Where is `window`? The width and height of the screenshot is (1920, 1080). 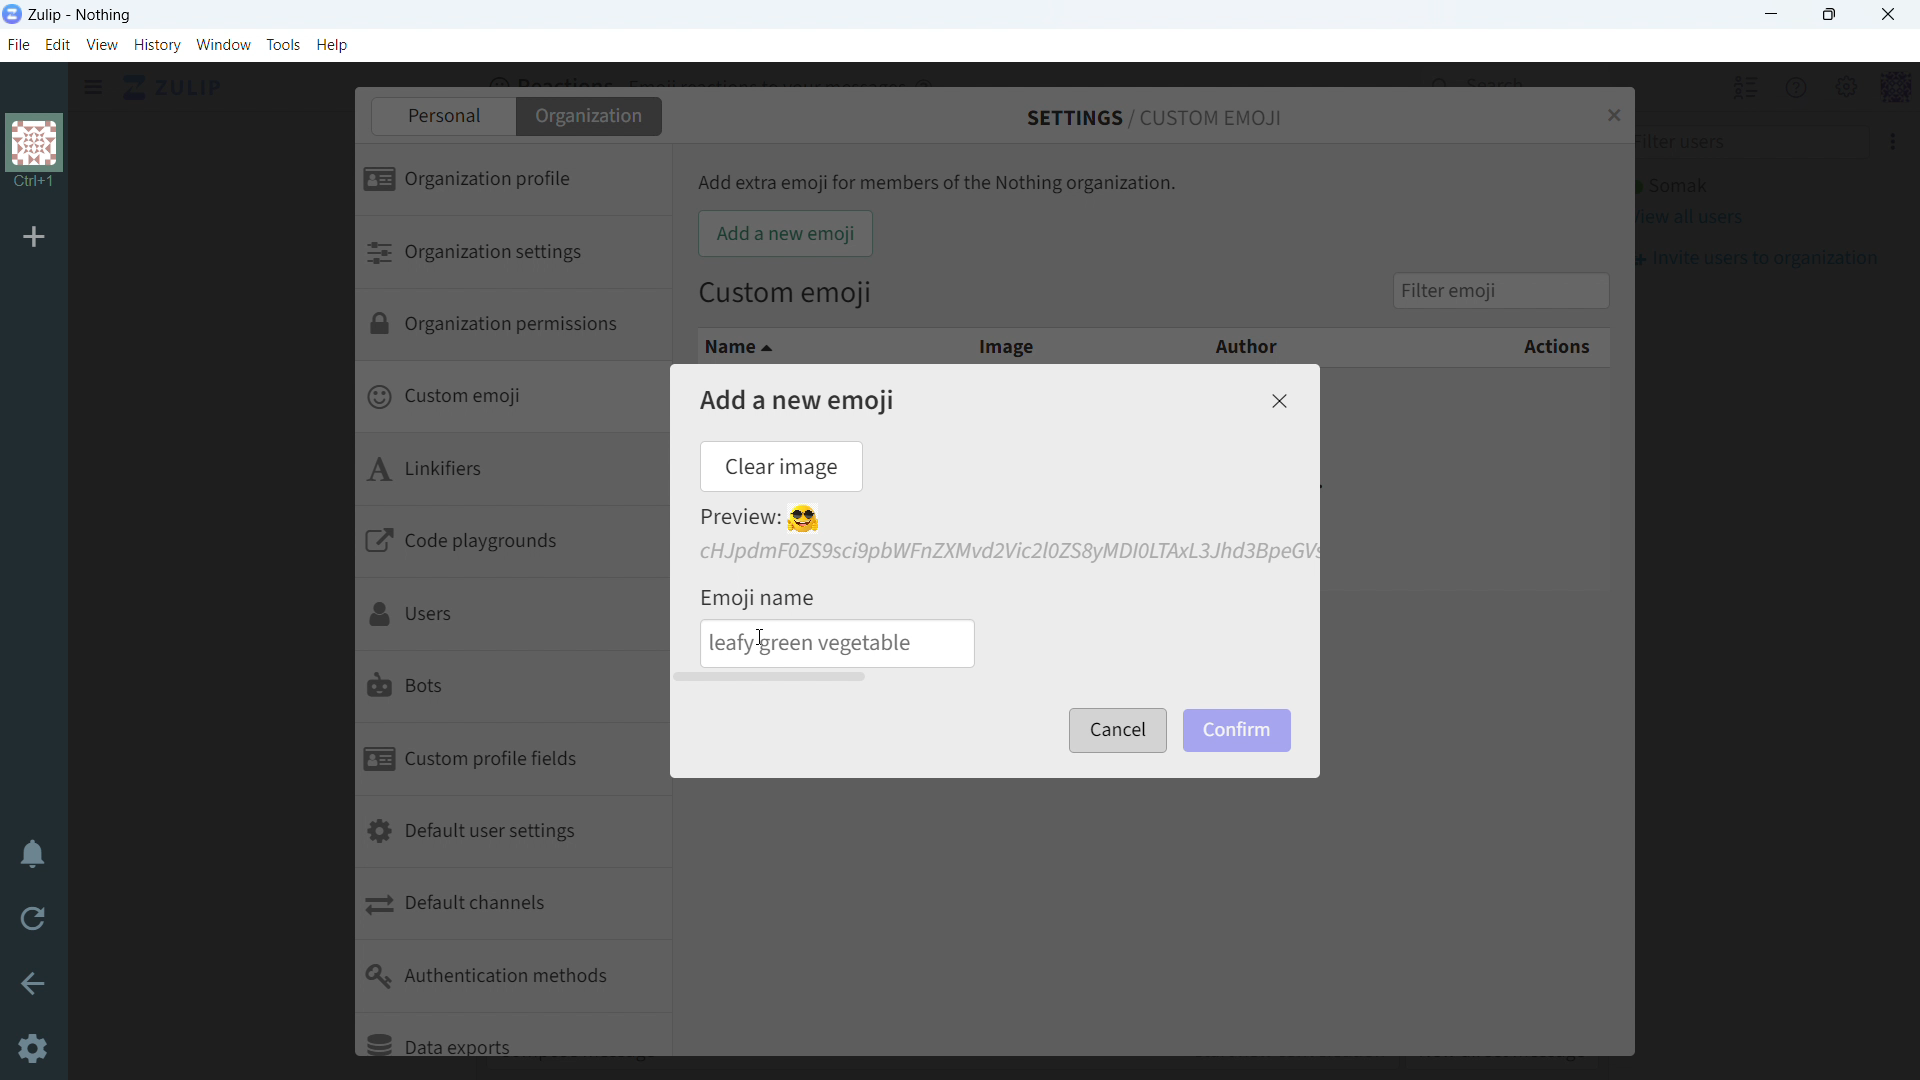
window is located at coordinates (224, 45).